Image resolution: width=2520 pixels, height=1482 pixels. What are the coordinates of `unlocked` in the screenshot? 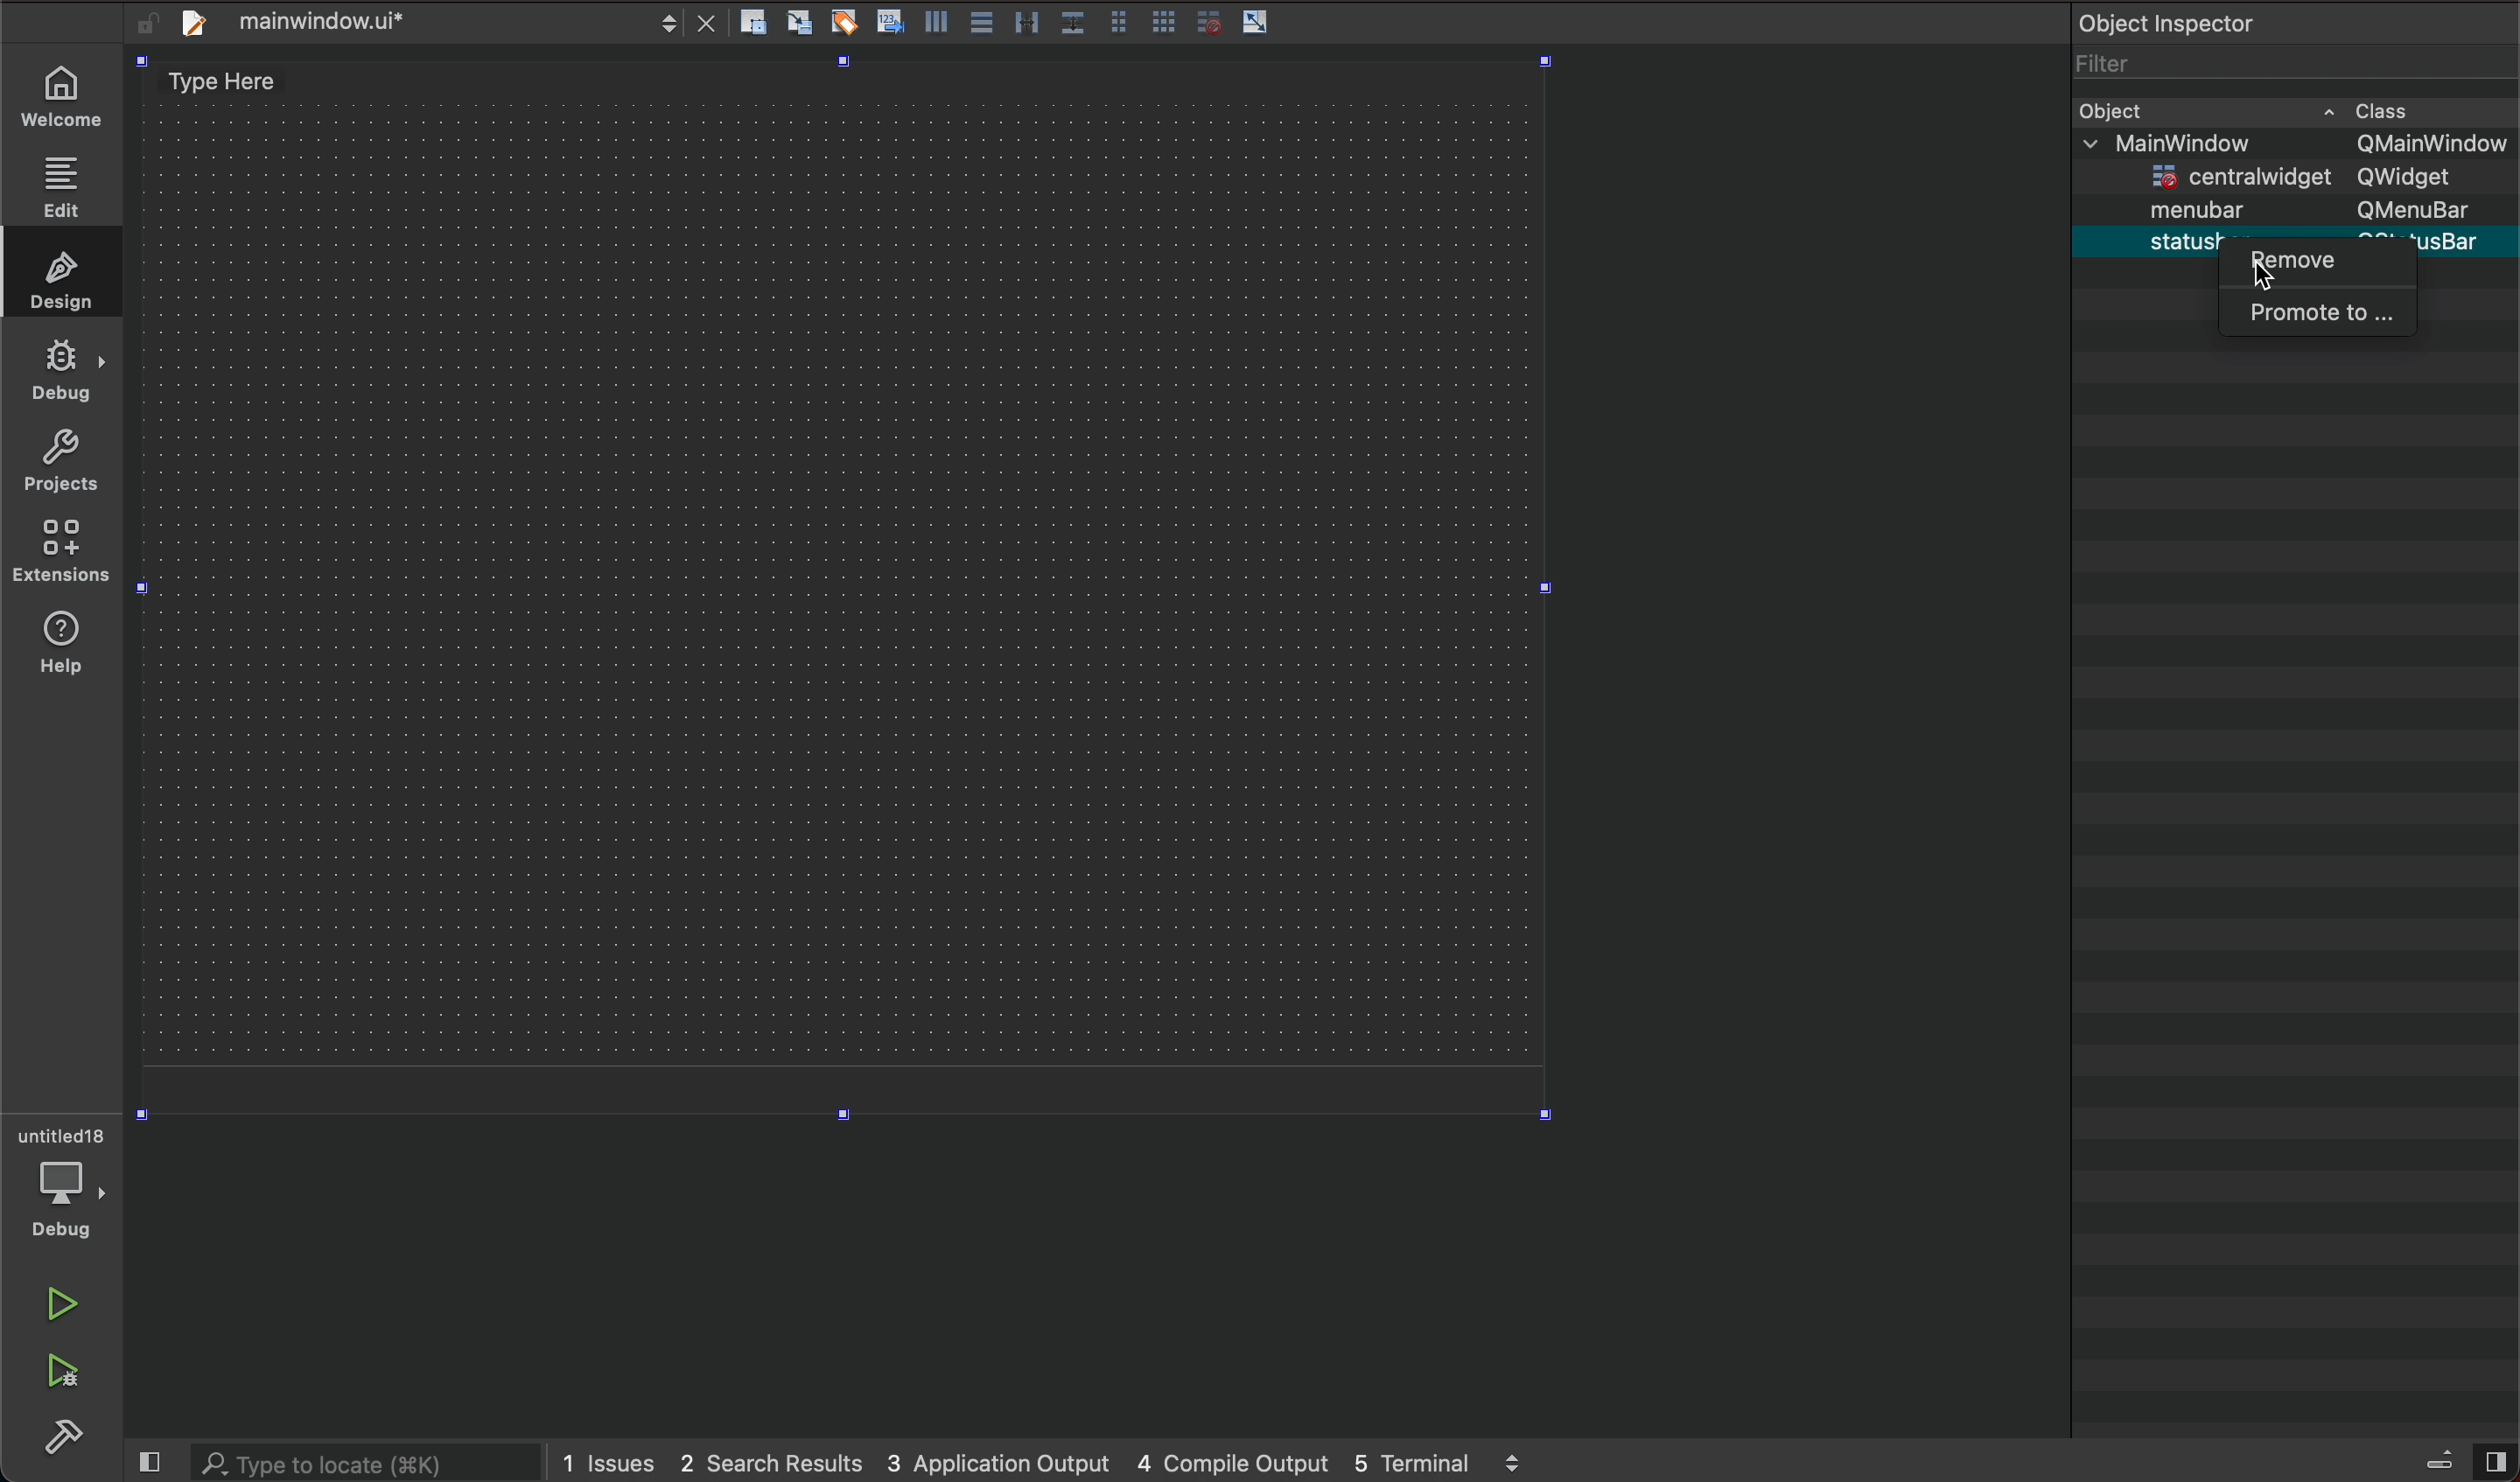 It's located at (142, 22).